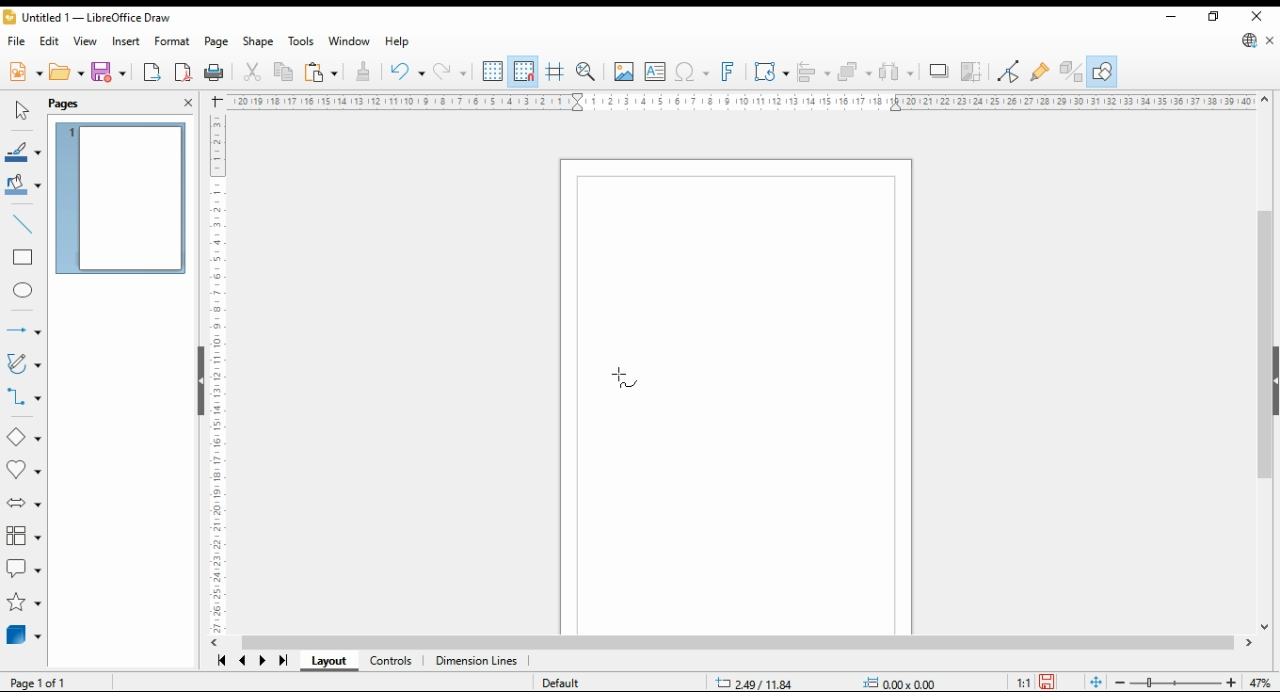  What do you see at coordinates (152, 72) in the screenshot?
I see `export` at bounding box center [152, 72].